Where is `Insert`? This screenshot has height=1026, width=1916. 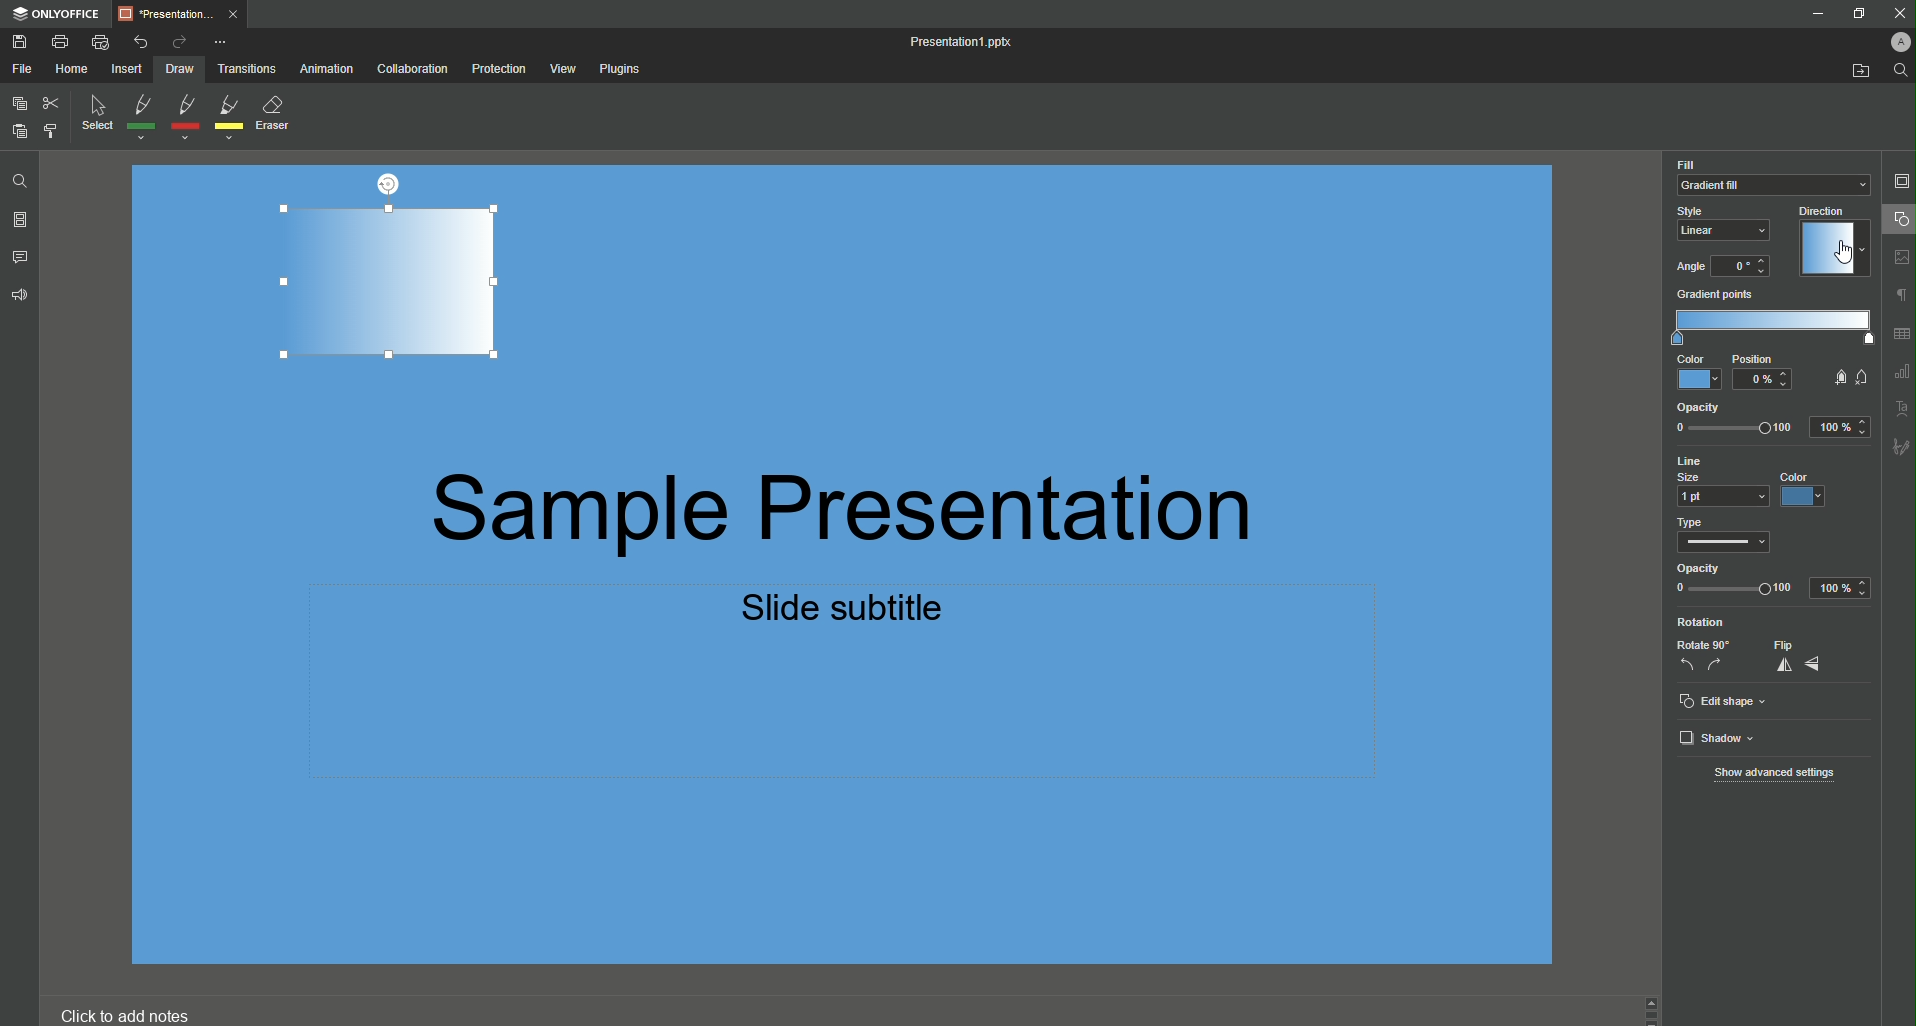
Insert is located at coordinates (125, 70).